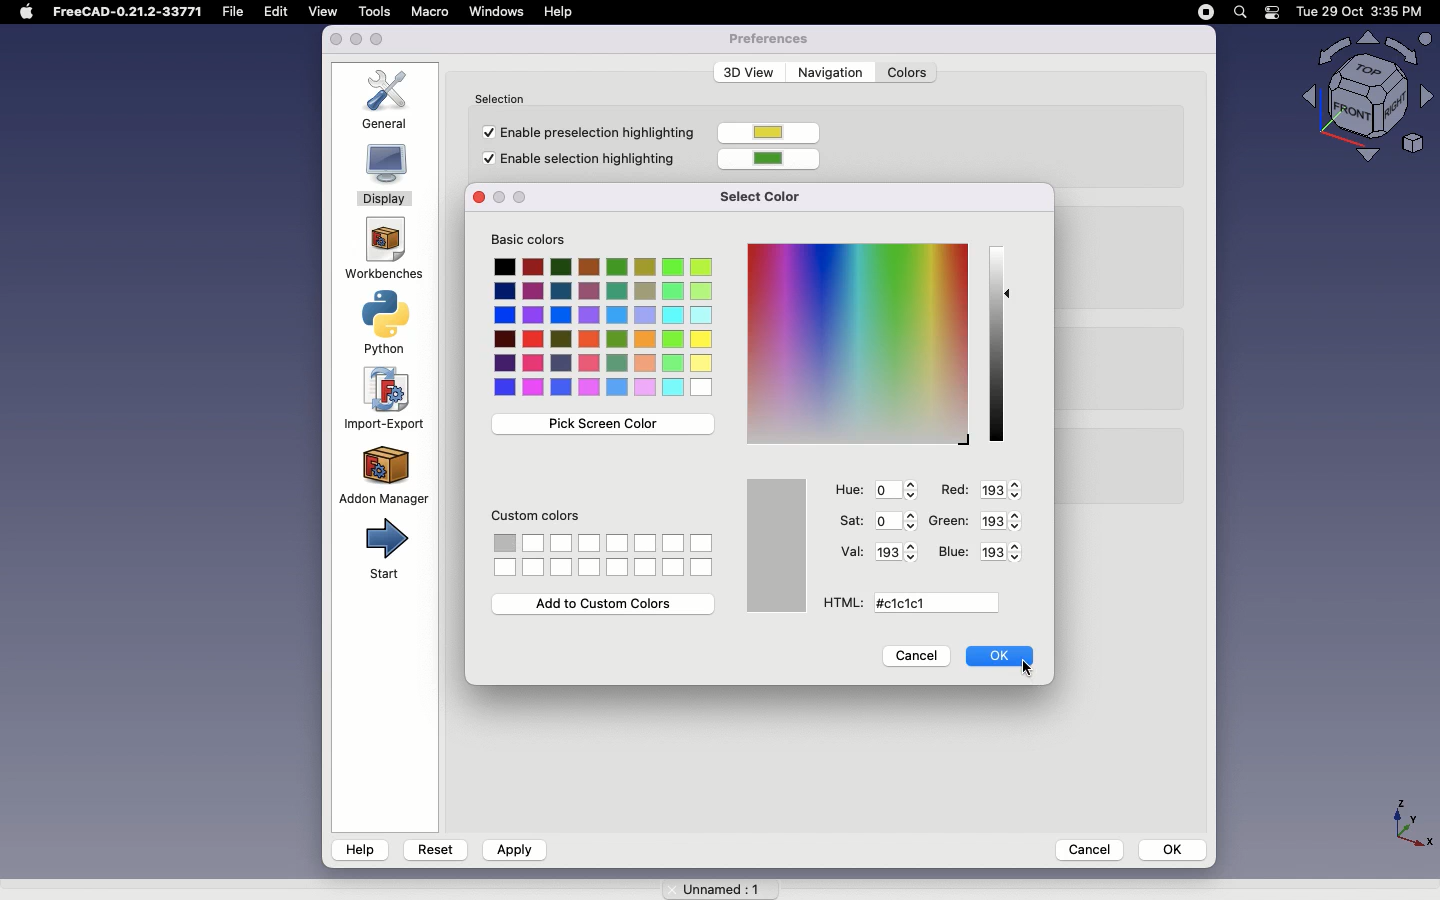 The width and height of the screenshot is (1440, 900). What do you see at coordinates (497, 12) in the screenshot?
I see `windows` at bounding box center [497, 12].